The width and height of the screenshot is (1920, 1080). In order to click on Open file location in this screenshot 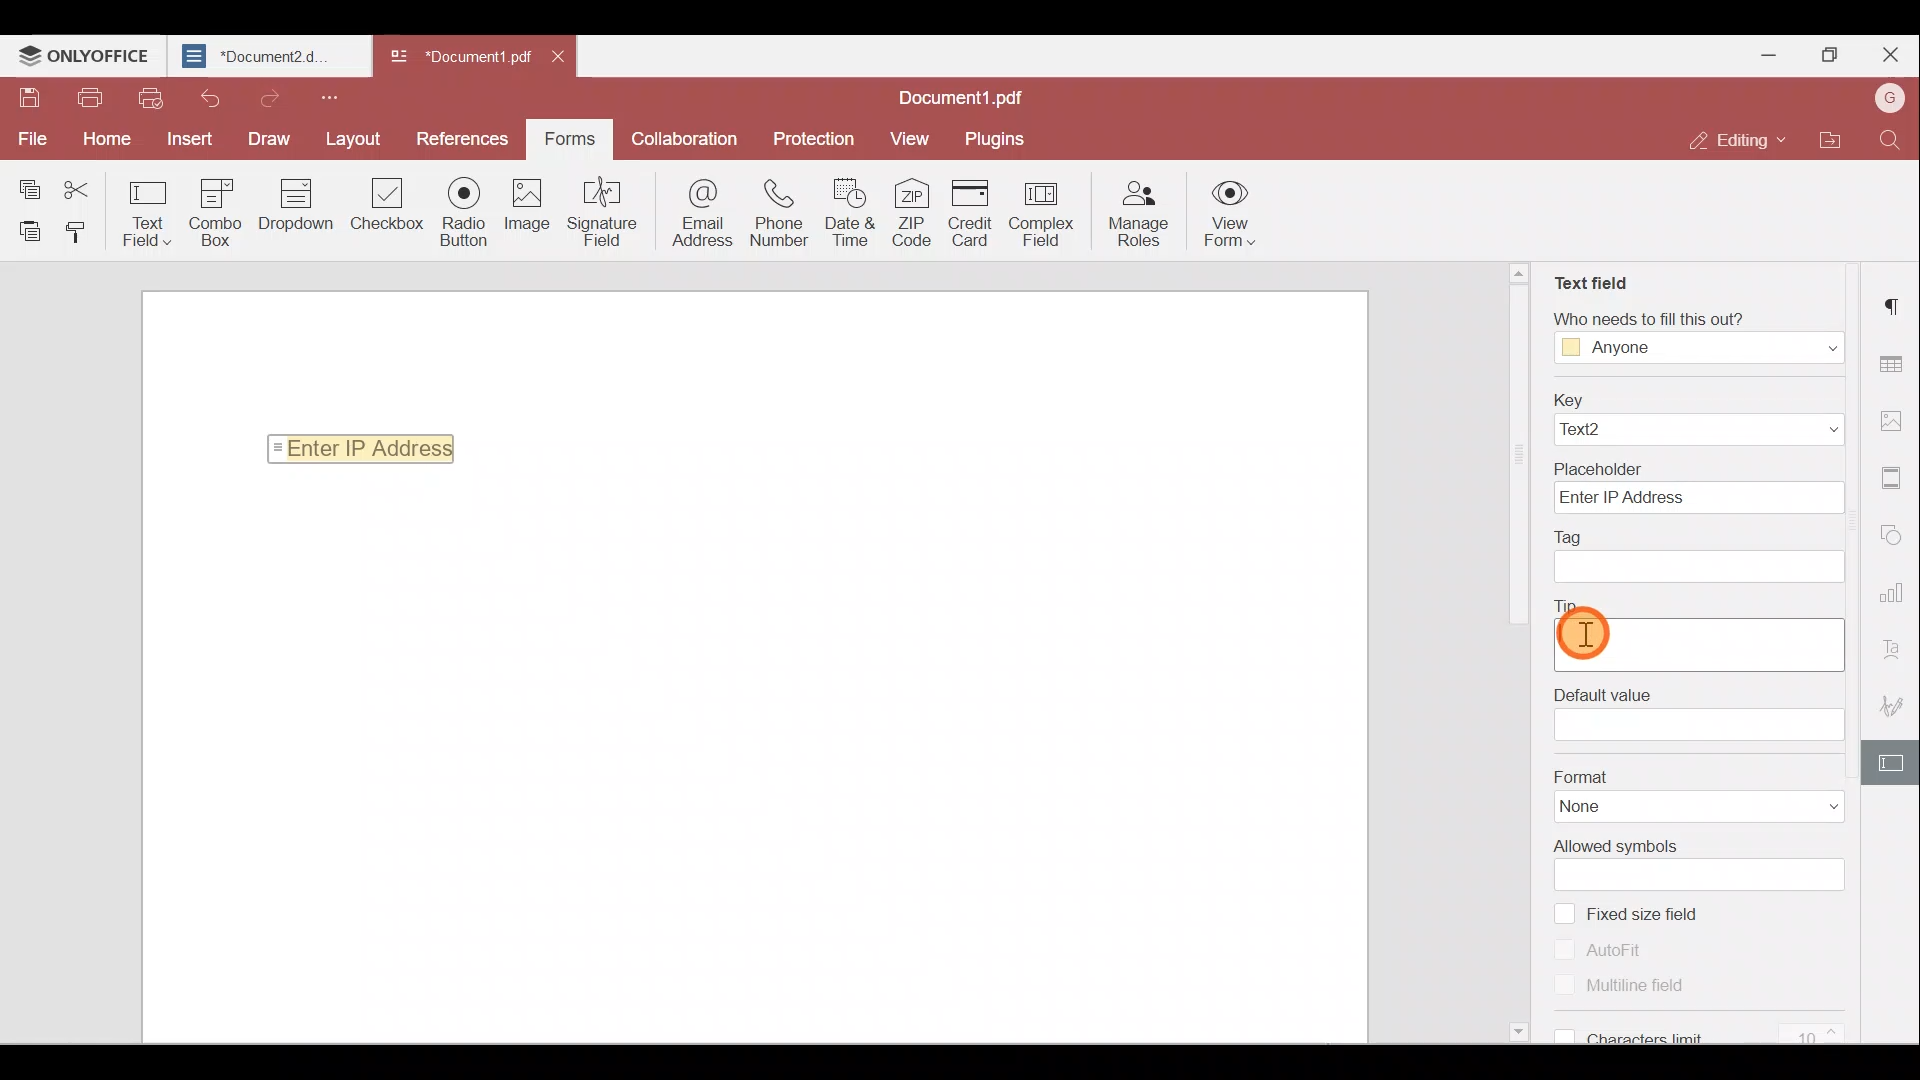, I will do `click(1824, 138)`.